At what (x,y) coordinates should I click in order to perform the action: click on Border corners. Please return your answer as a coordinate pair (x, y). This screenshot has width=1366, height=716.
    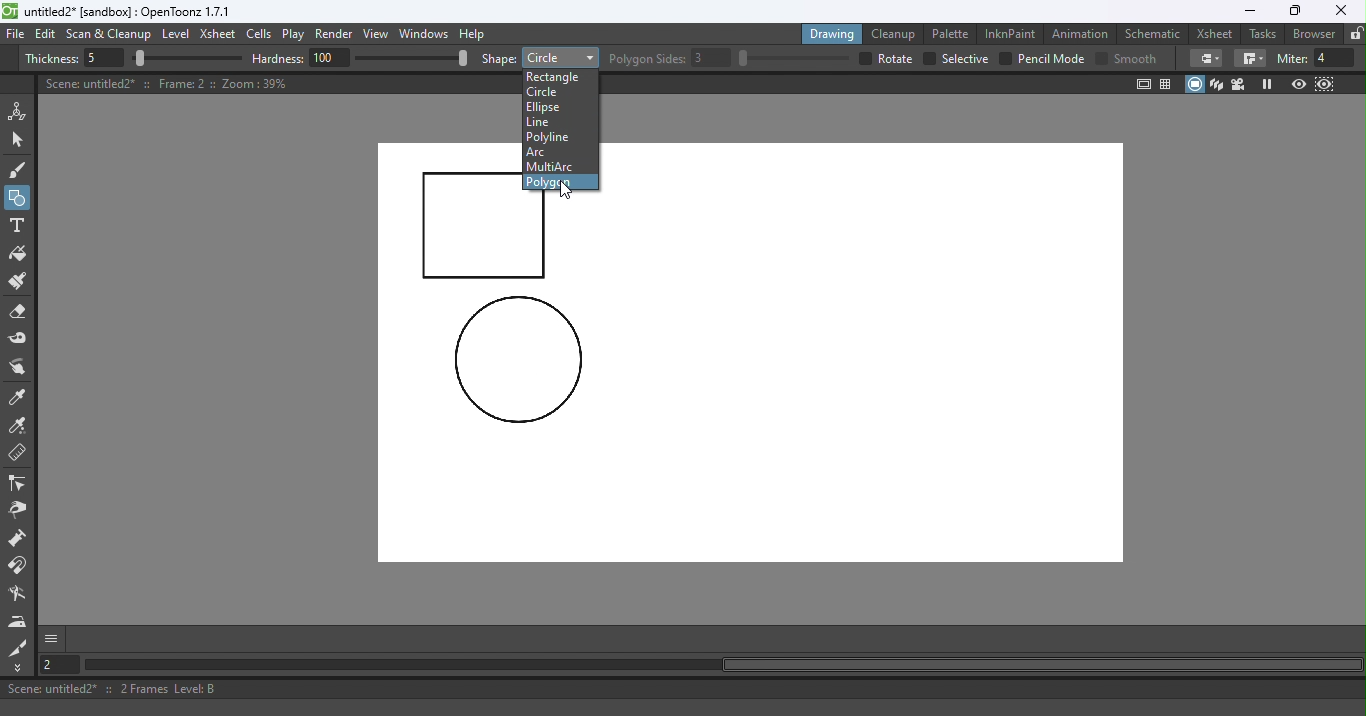
    Looking at the image, I should click on (1250, 59).